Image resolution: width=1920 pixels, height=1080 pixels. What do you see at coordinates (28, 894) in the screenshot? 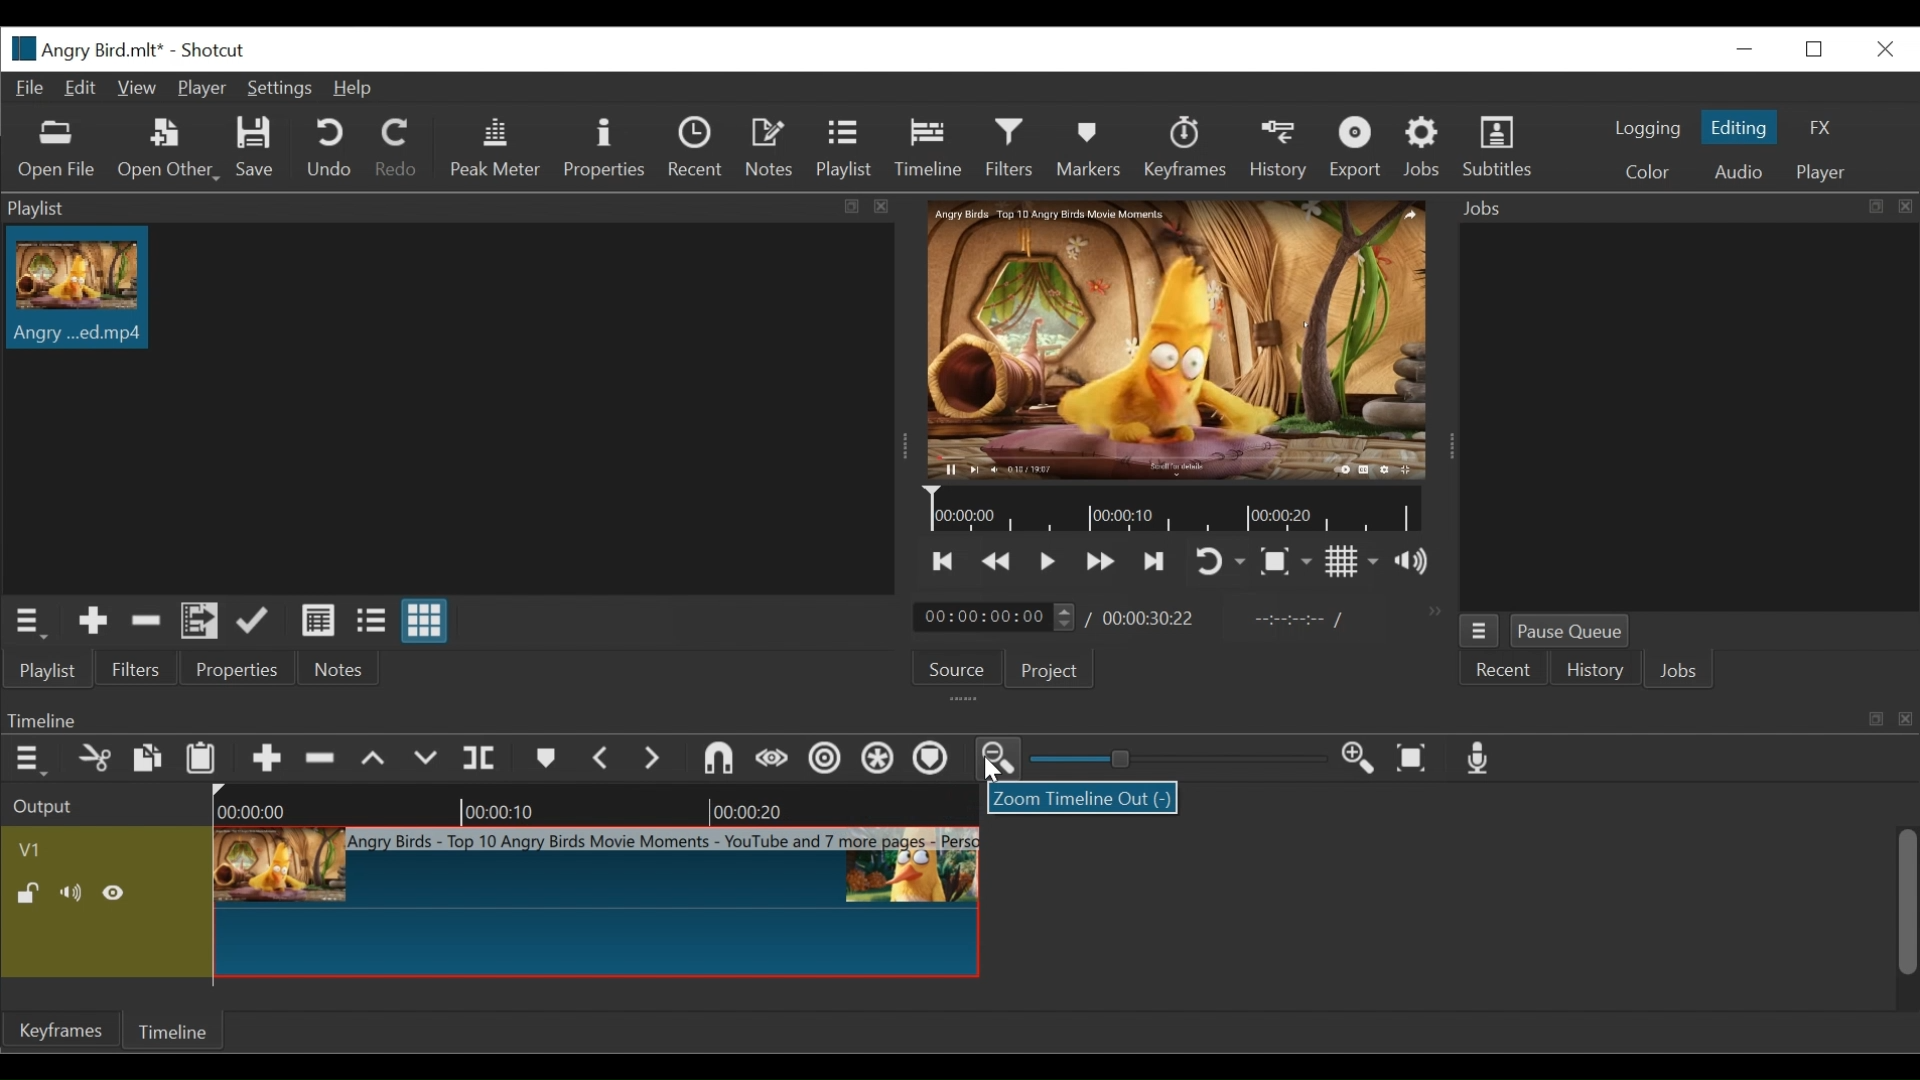
I see `(un)lock track` at bounding box center [28, 894].